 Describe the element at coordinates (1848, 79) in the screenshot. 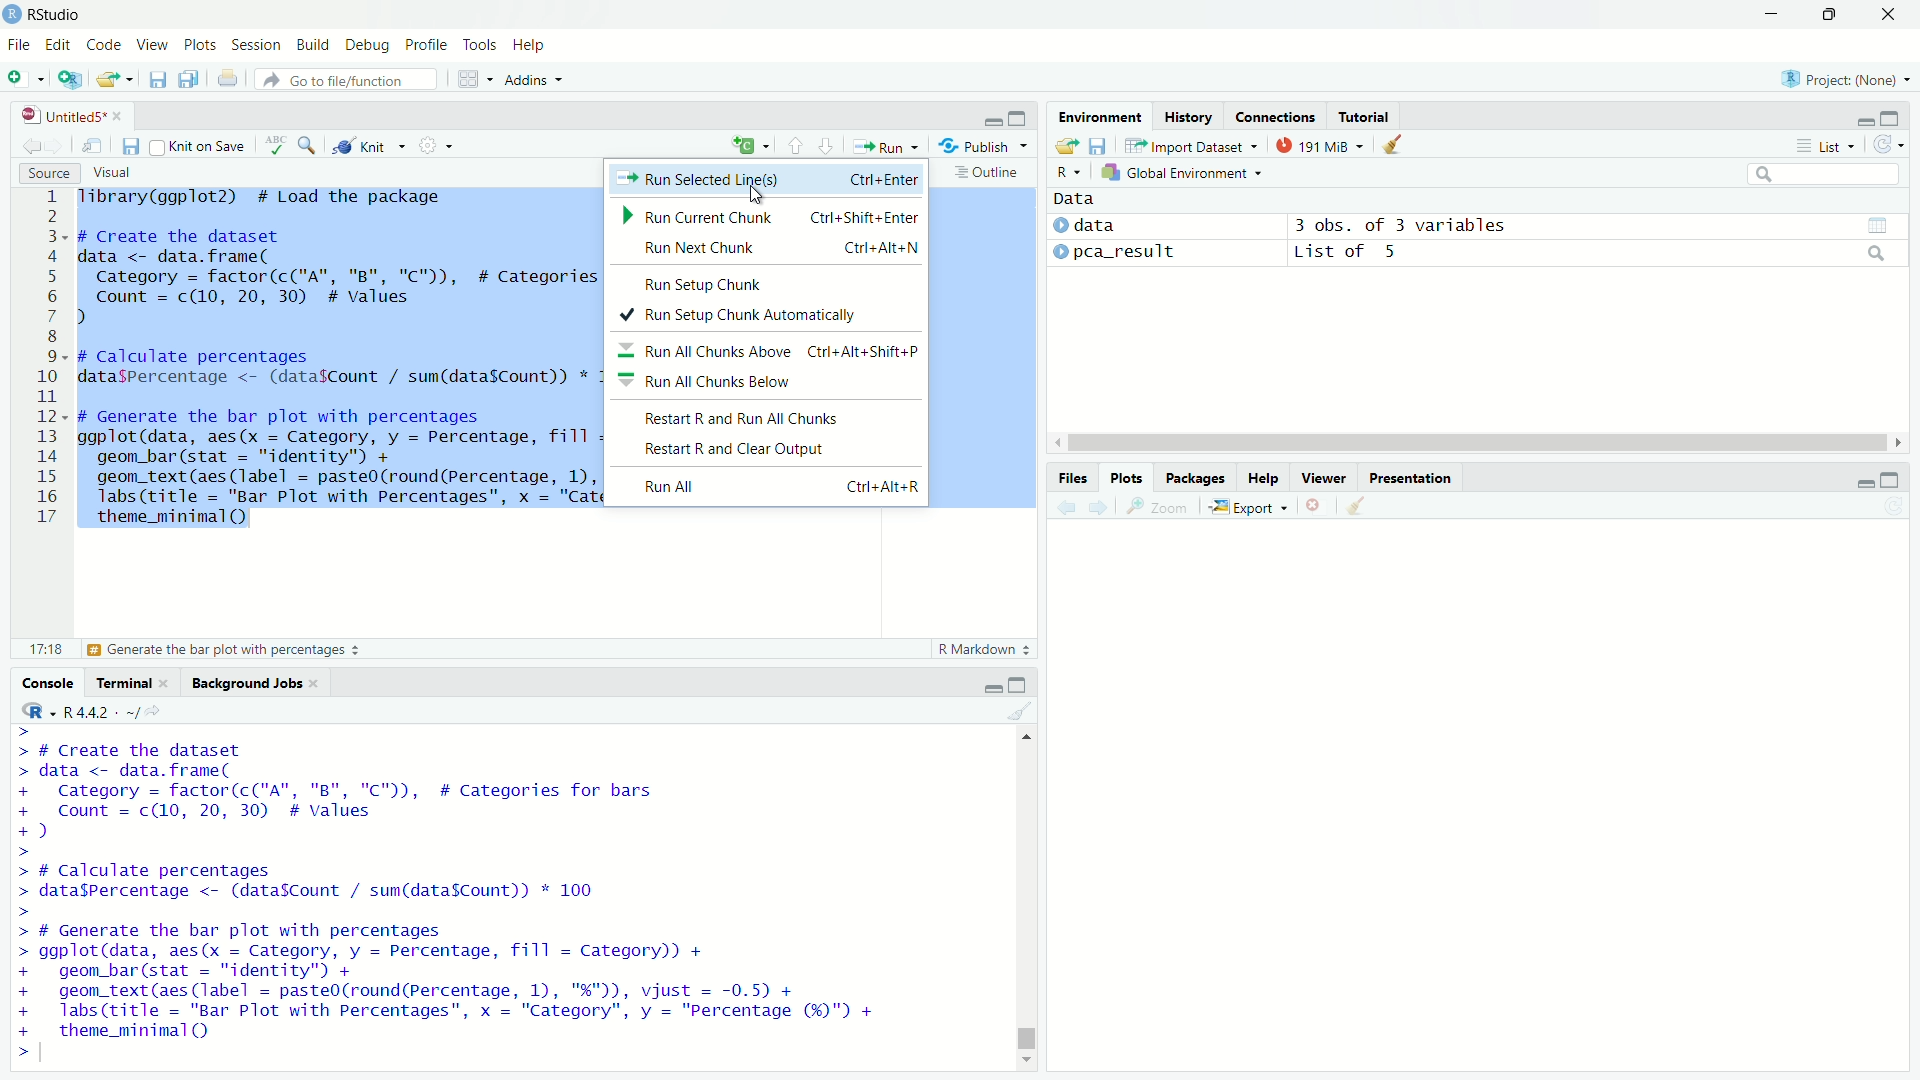

I see `selected project: None` at that location.